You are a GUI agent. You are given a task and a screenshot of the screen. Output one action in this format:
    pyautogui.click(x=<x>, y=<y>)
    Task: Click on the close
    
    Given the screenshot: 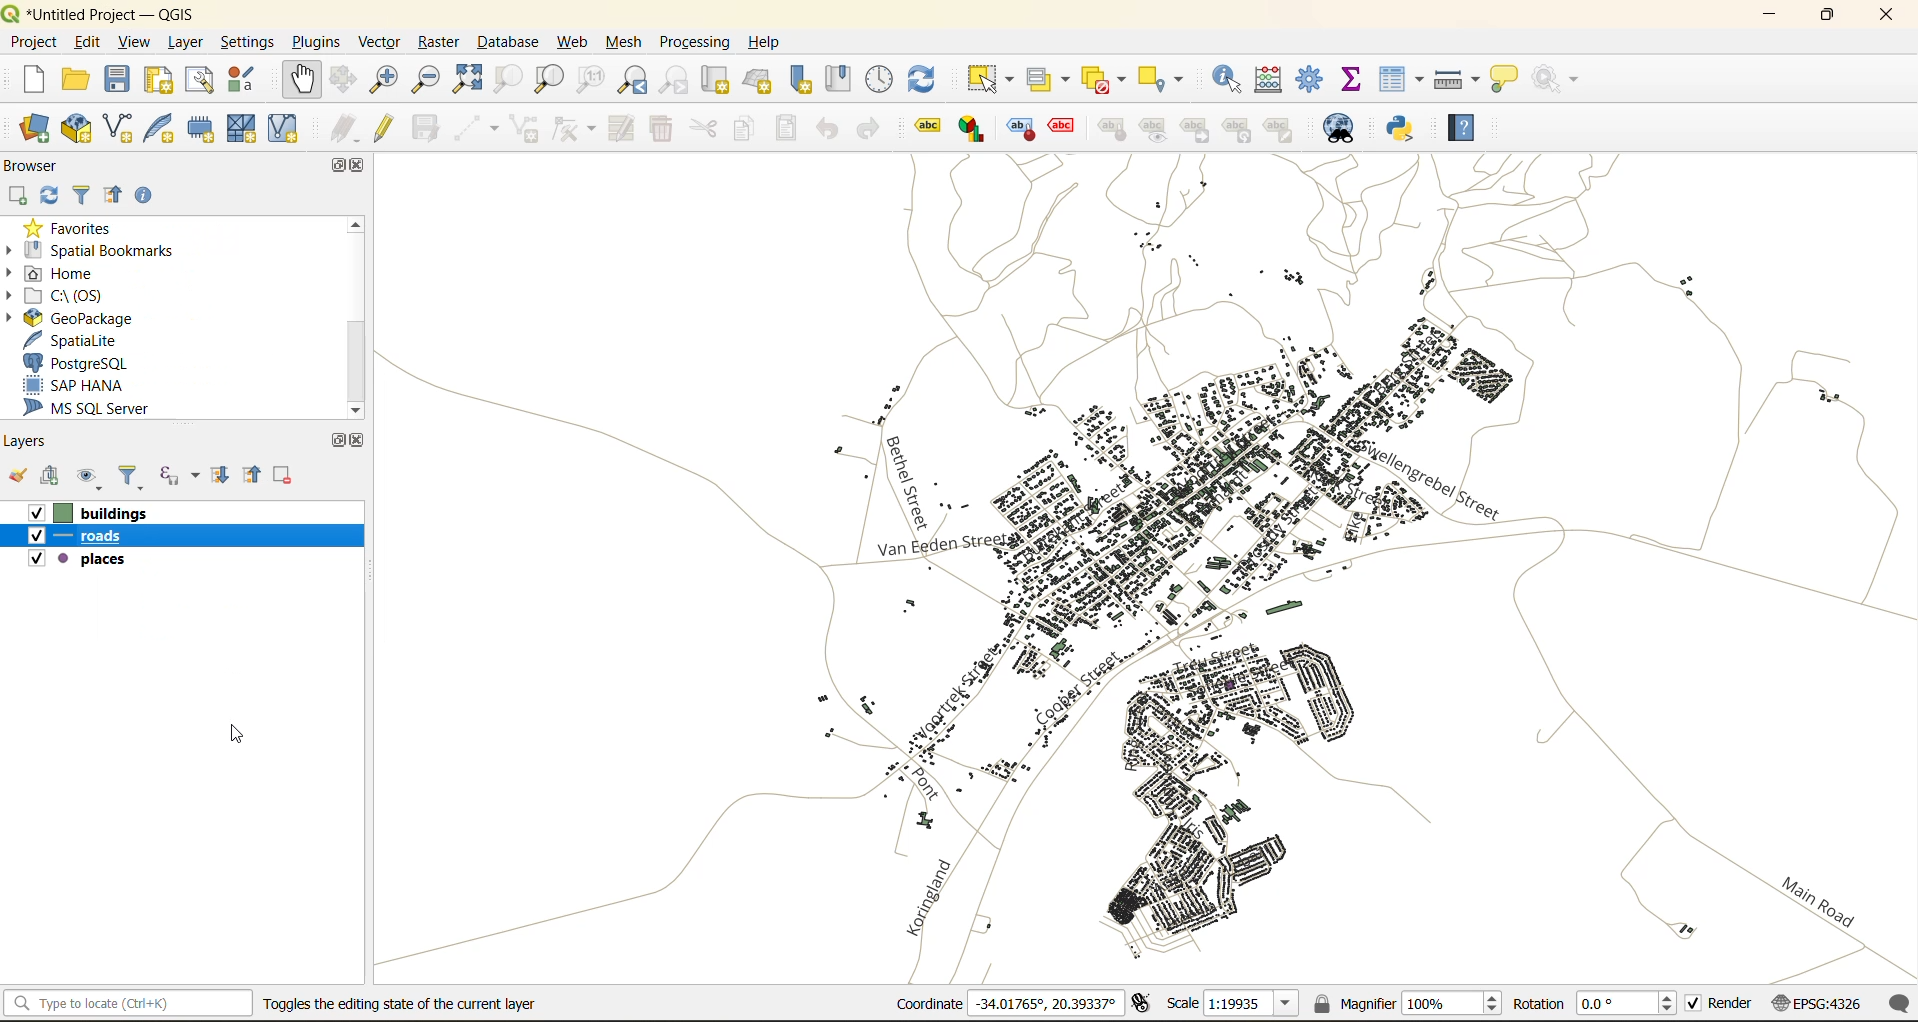 What is the action you would take?
    pyautogui.click(x=358, y=166)
    